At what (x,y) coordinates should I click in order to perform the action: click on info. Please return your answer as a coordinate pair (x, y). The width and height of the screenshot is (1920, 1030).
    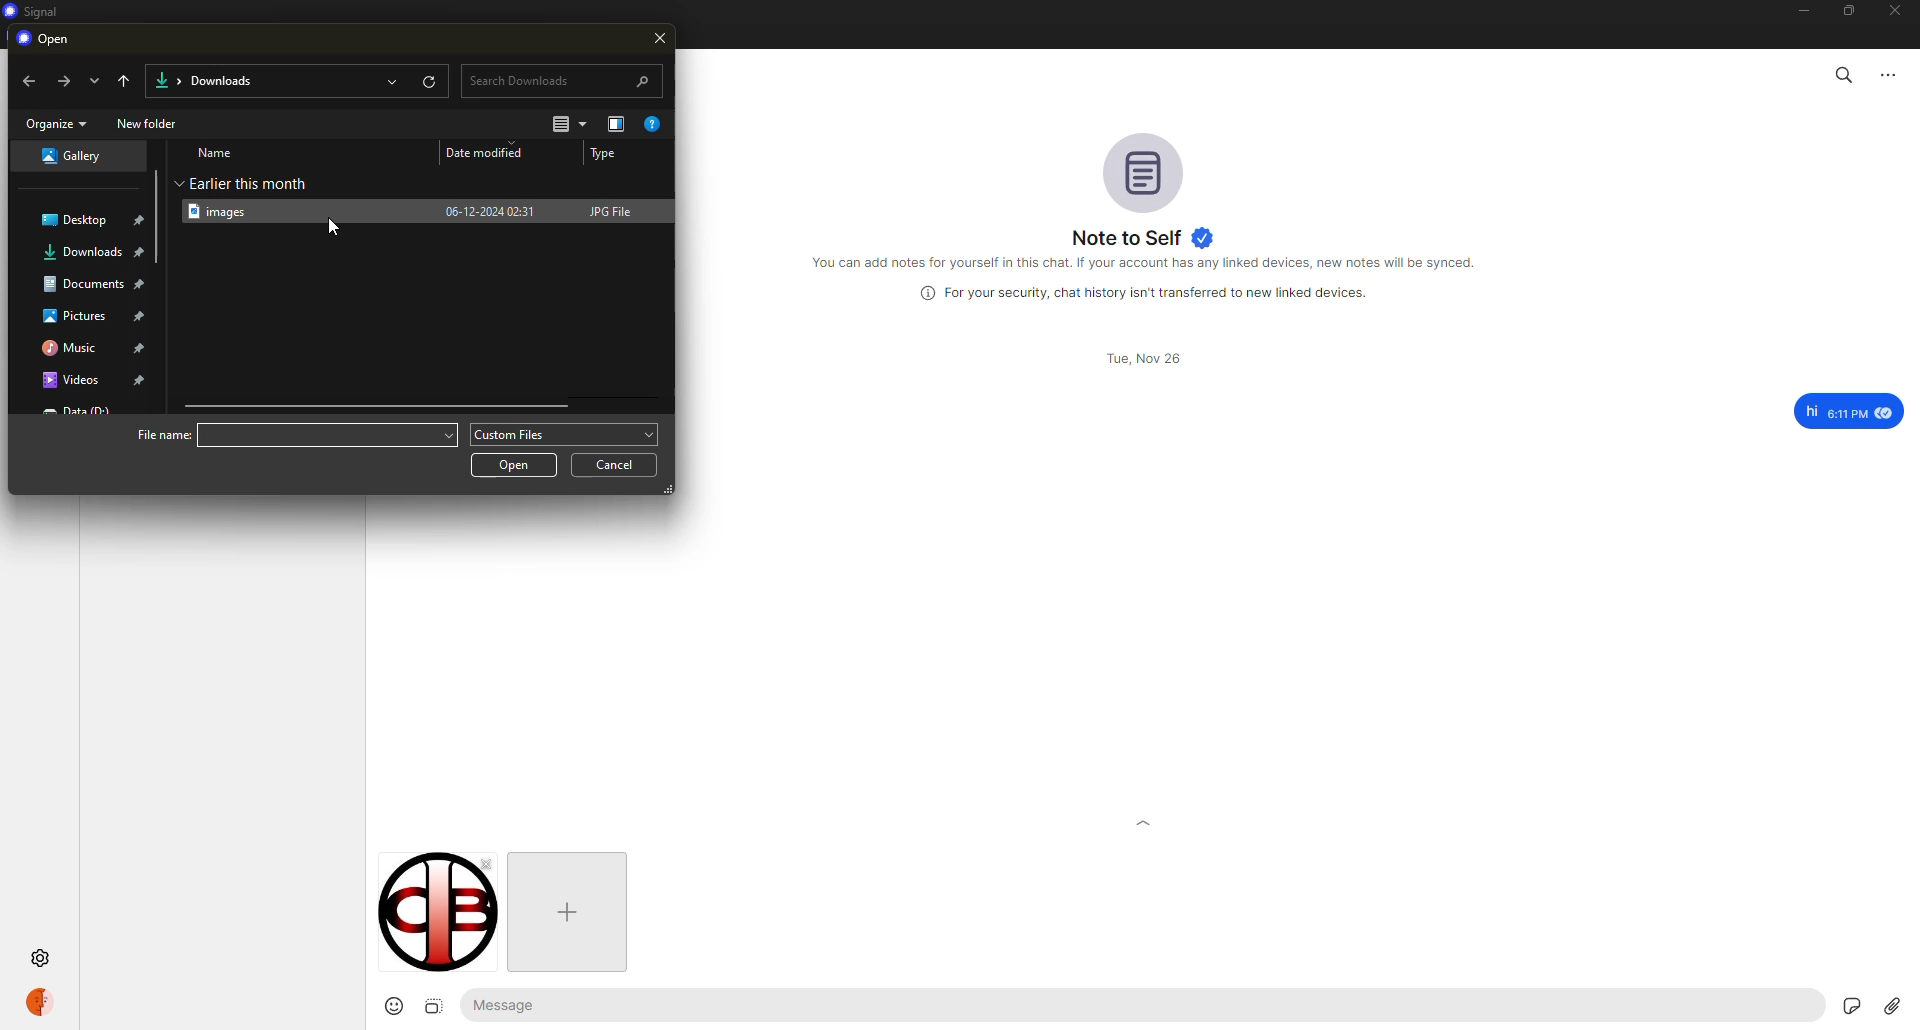
    Looking at the image, I should click on (1150, 293).